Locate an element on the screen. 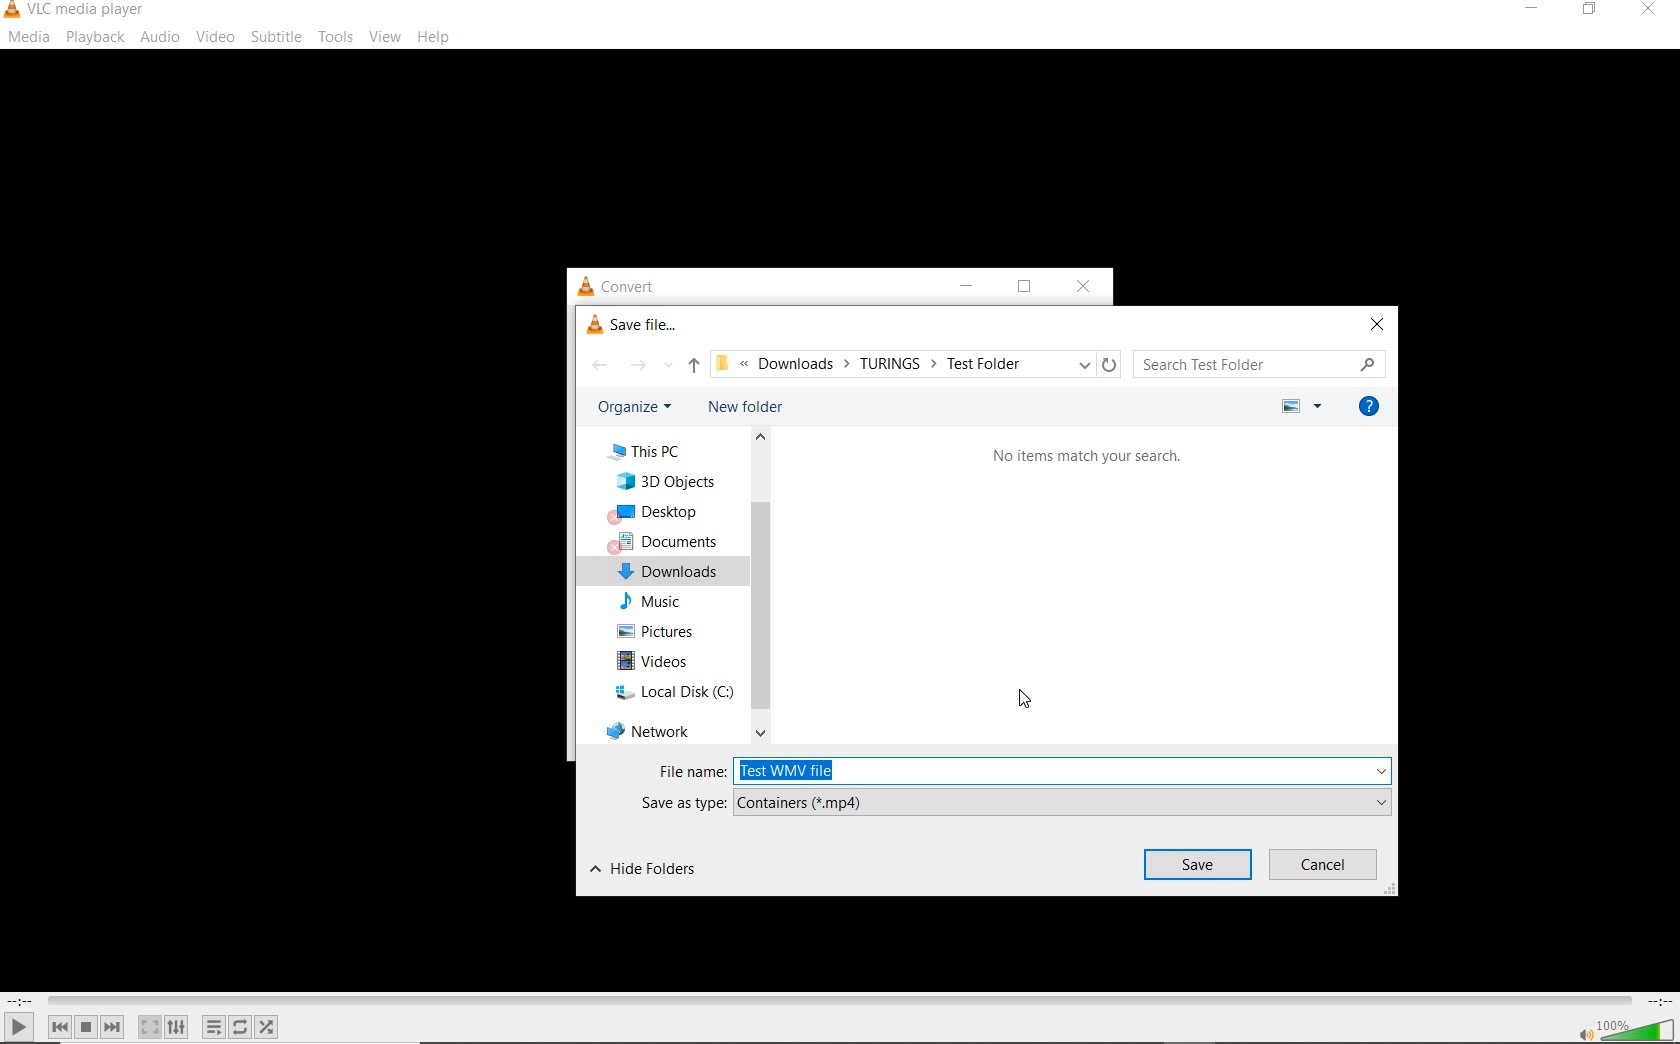 This screenshot has height=1044, width=1680. elapsed time is located at coordinates (20, 1001).